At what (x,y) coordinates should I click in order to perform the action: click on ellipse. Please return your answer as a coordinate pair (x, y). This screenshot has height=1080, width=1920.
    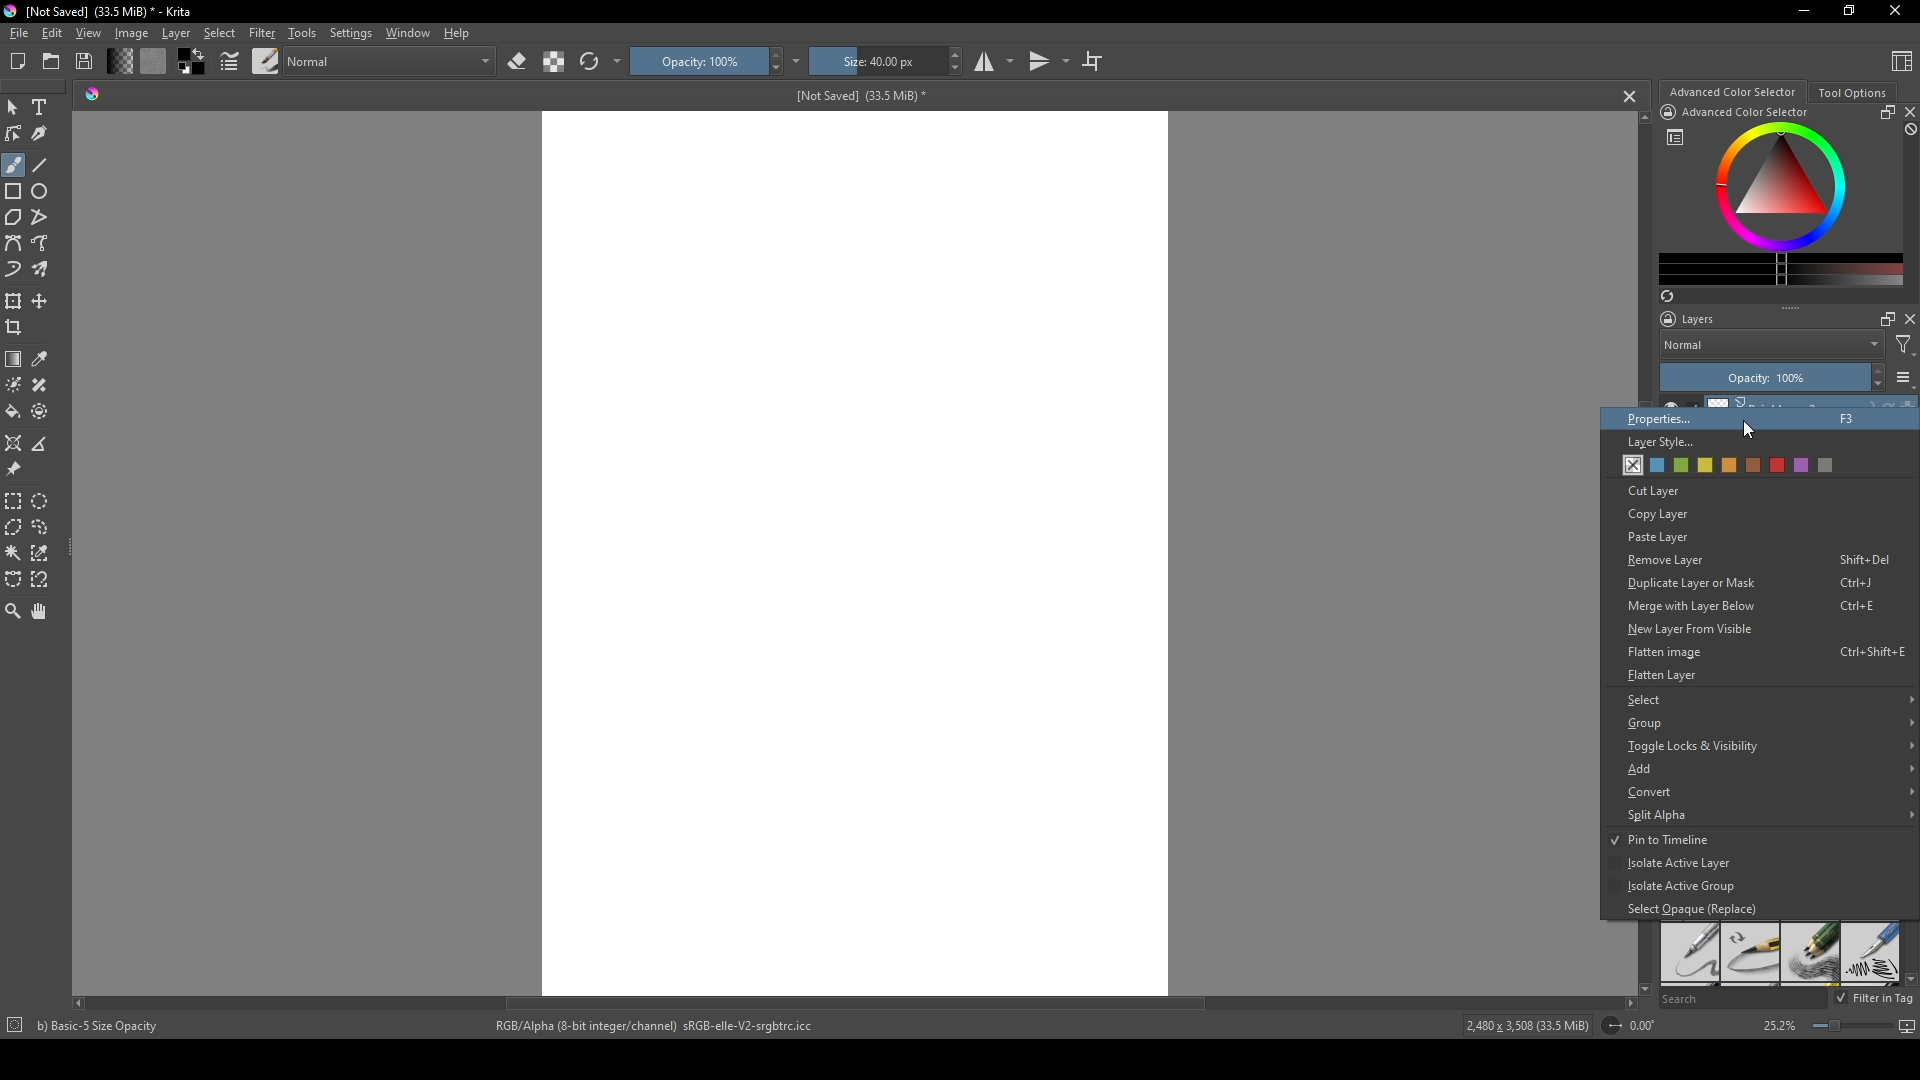
    Looking at the image, I should click on (41, 191).